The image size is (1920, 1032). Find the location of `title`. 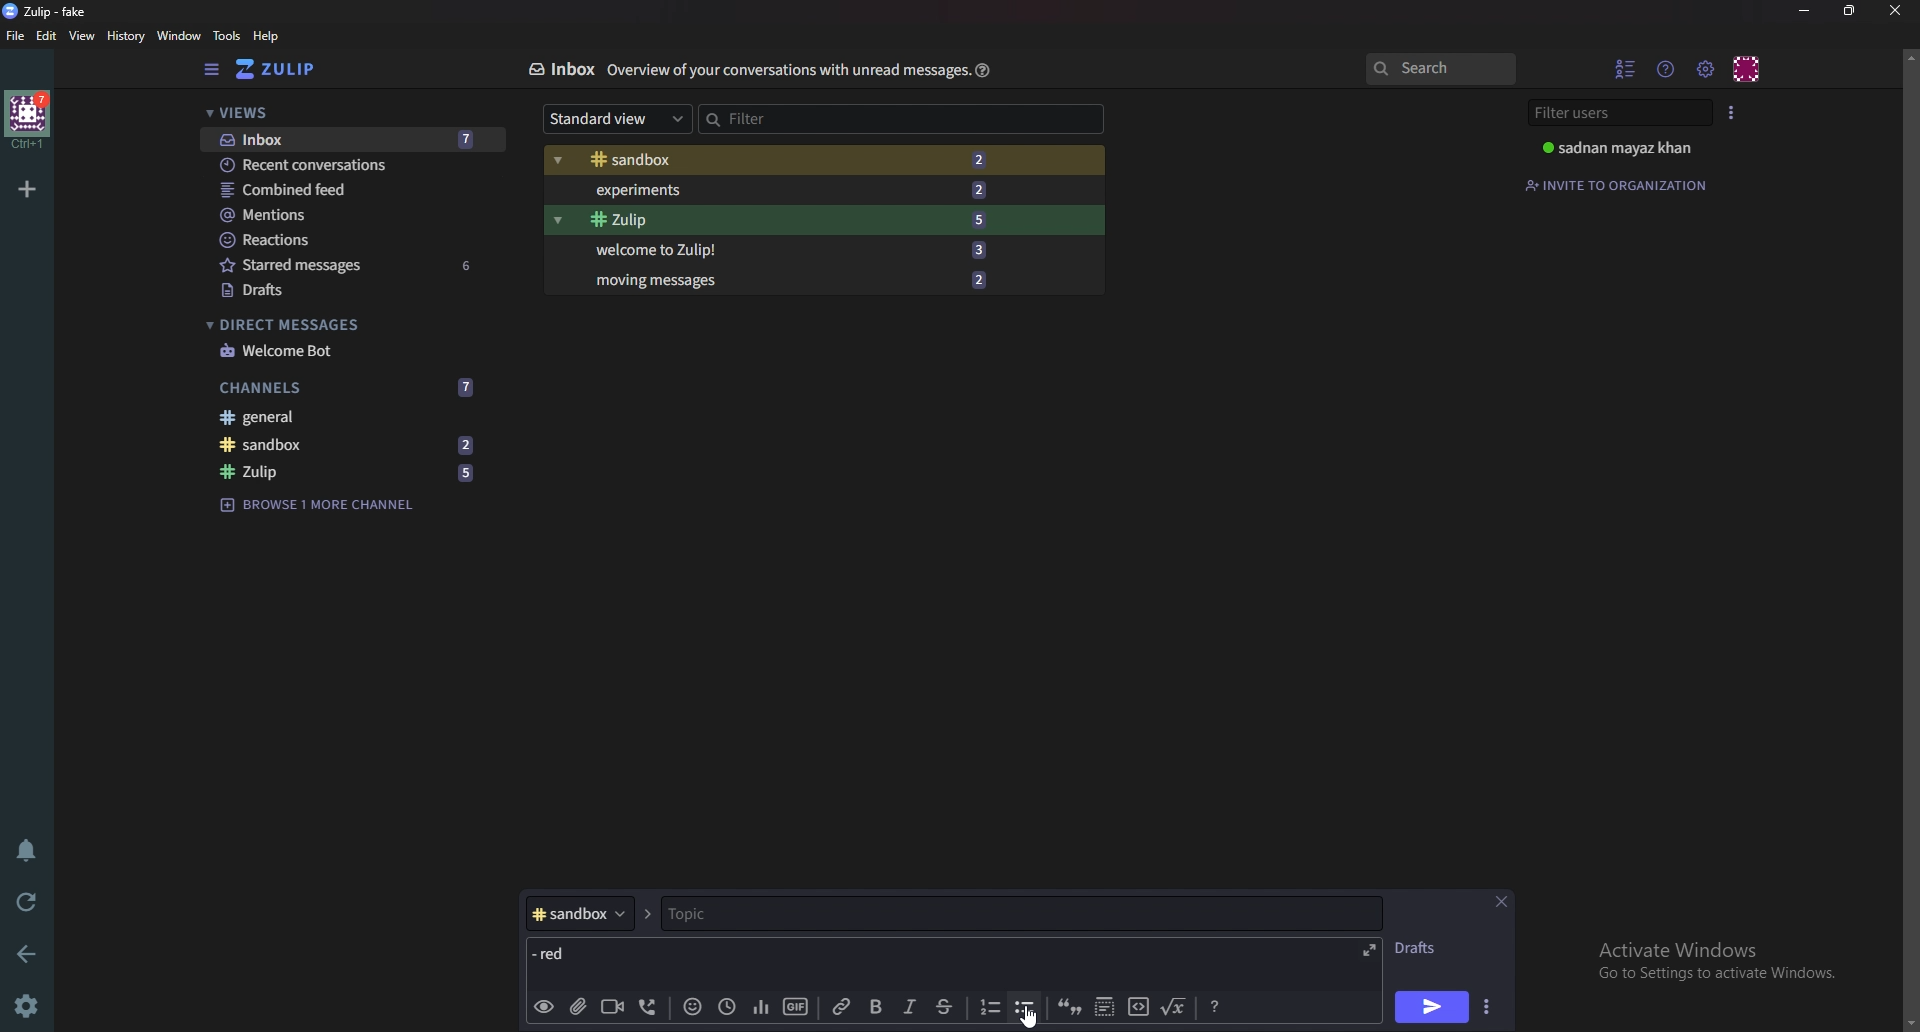

title is located at coordinates (55, 11).